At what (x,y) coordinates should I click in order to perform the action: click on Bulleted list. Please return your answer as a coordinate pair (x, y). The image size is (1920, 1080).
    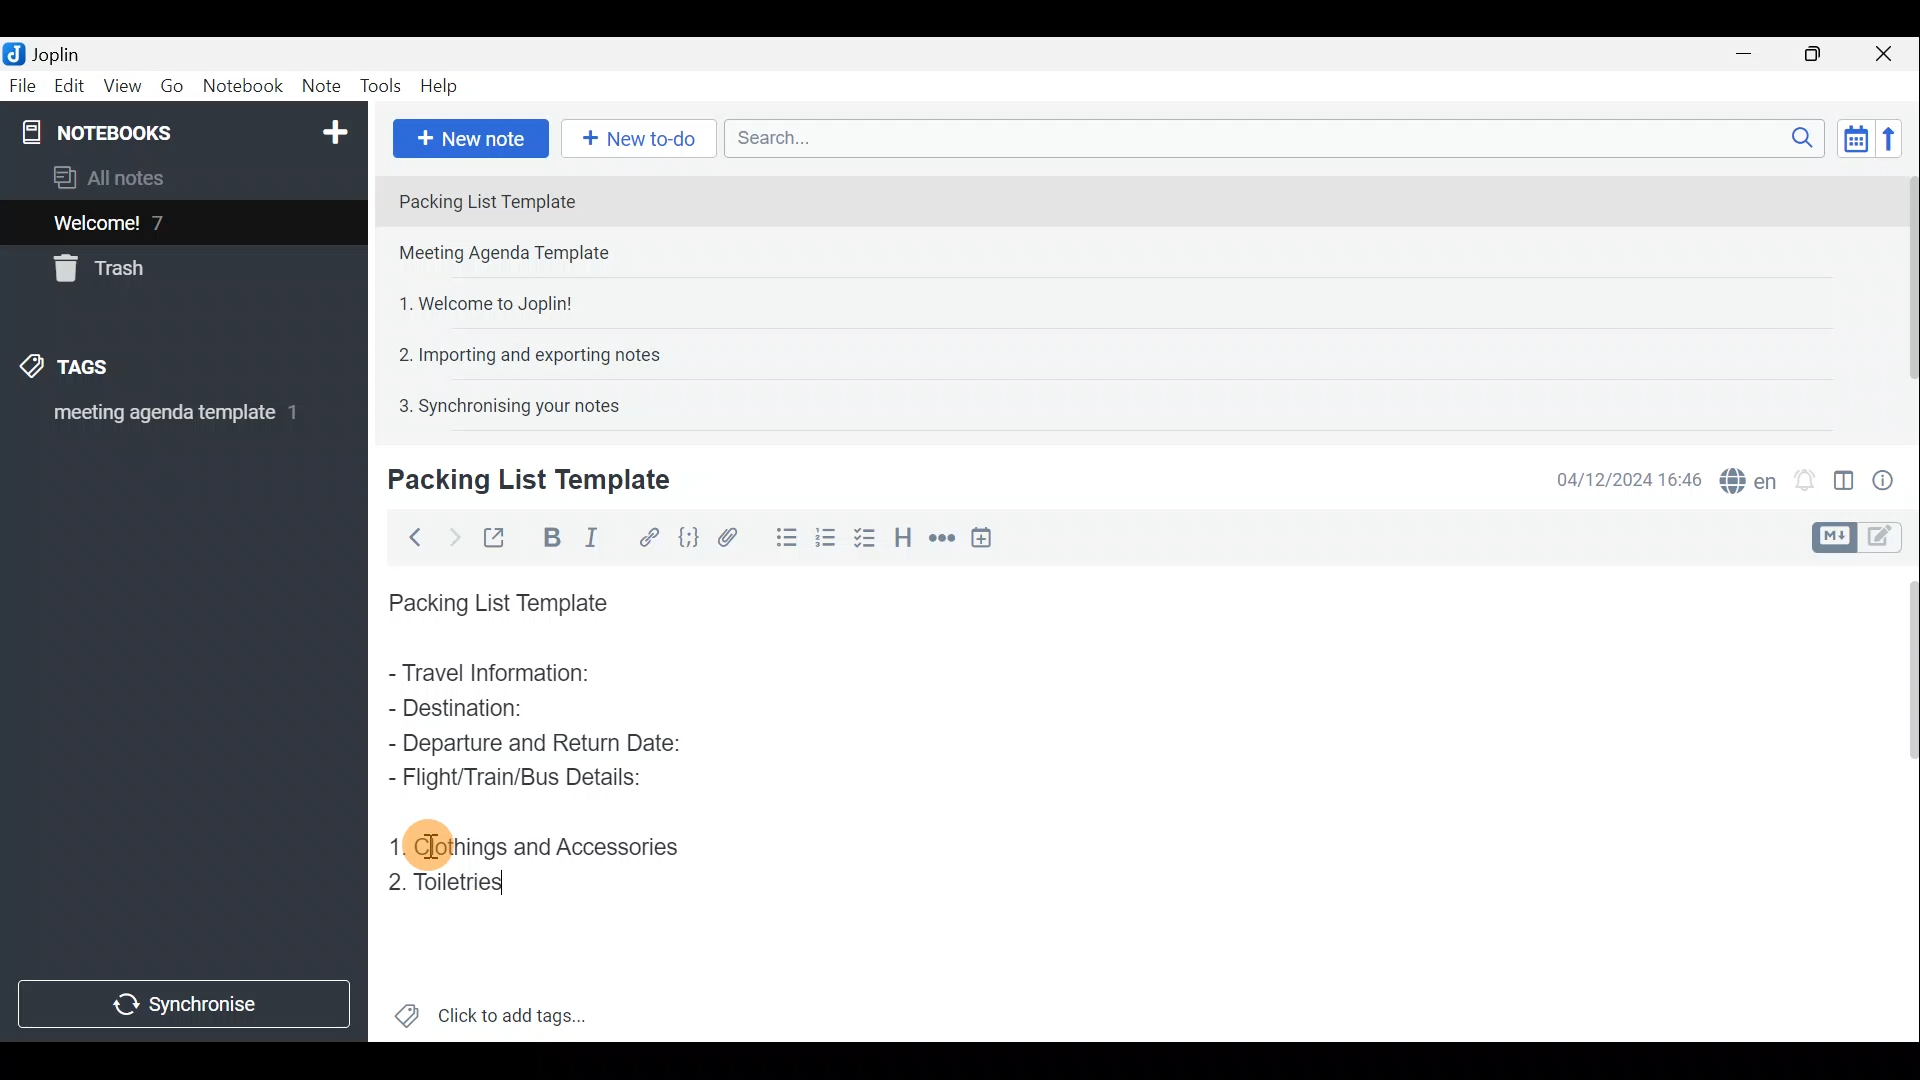
    Looking at the image, I should click on (779, 541).